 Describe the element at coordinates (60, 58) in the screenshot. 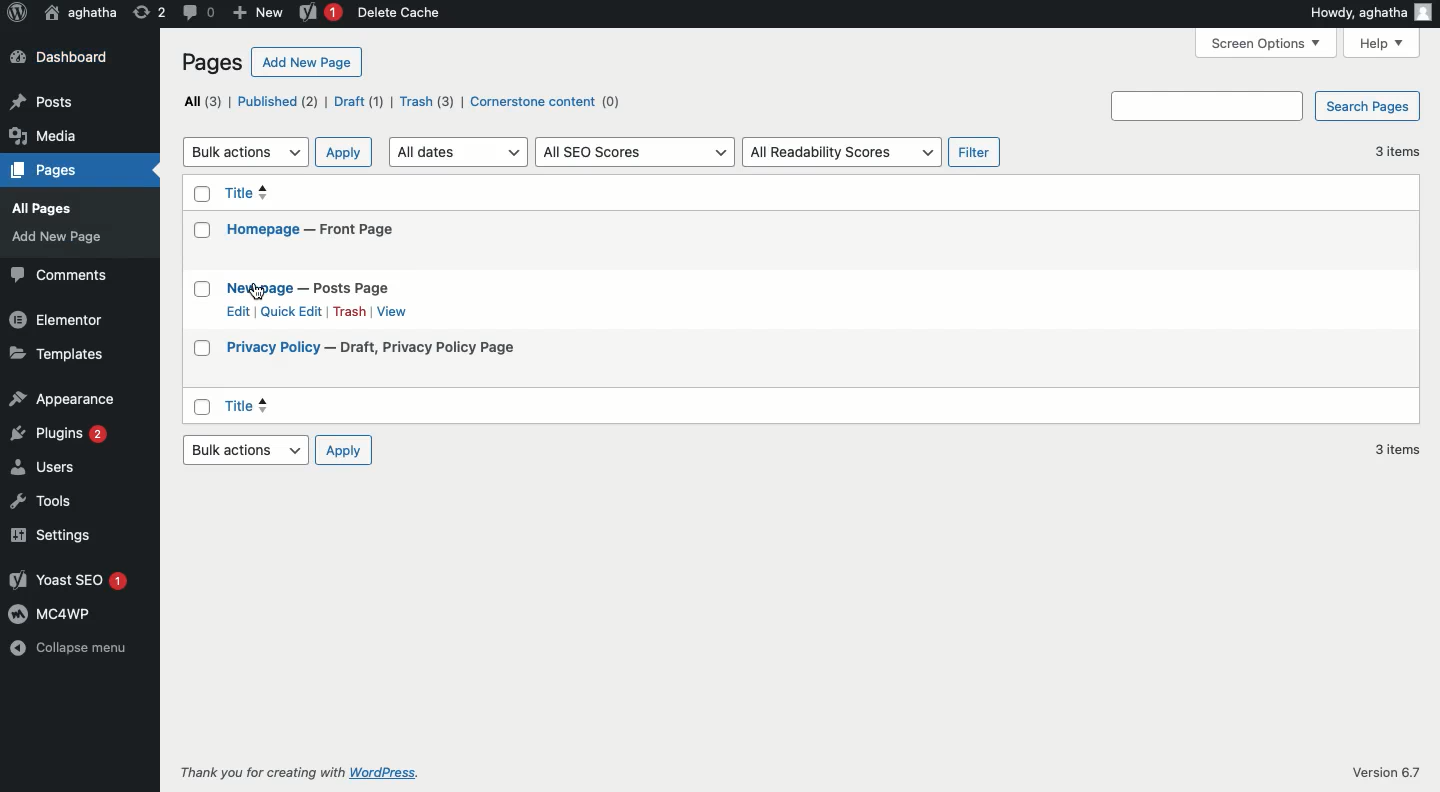

I see `Dashboard` at that location.